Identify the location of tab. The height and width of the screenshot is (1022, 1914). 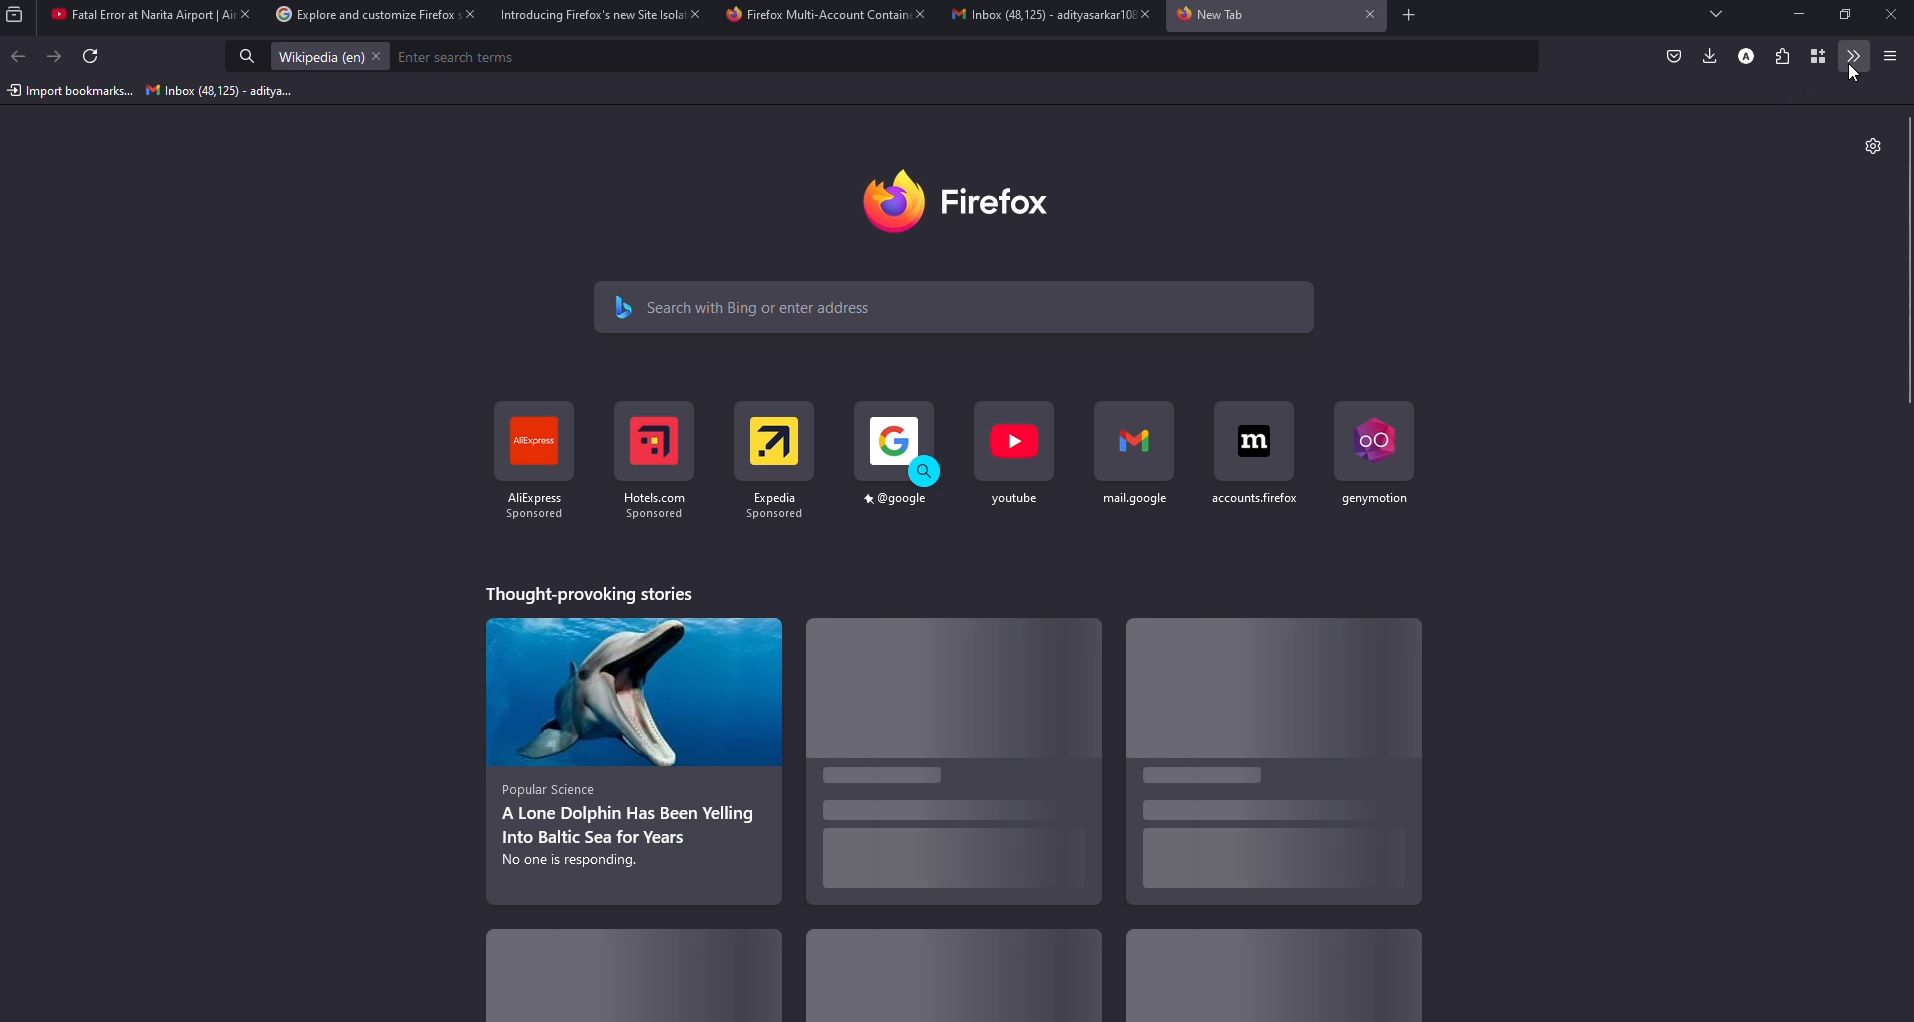
(1214, 16).